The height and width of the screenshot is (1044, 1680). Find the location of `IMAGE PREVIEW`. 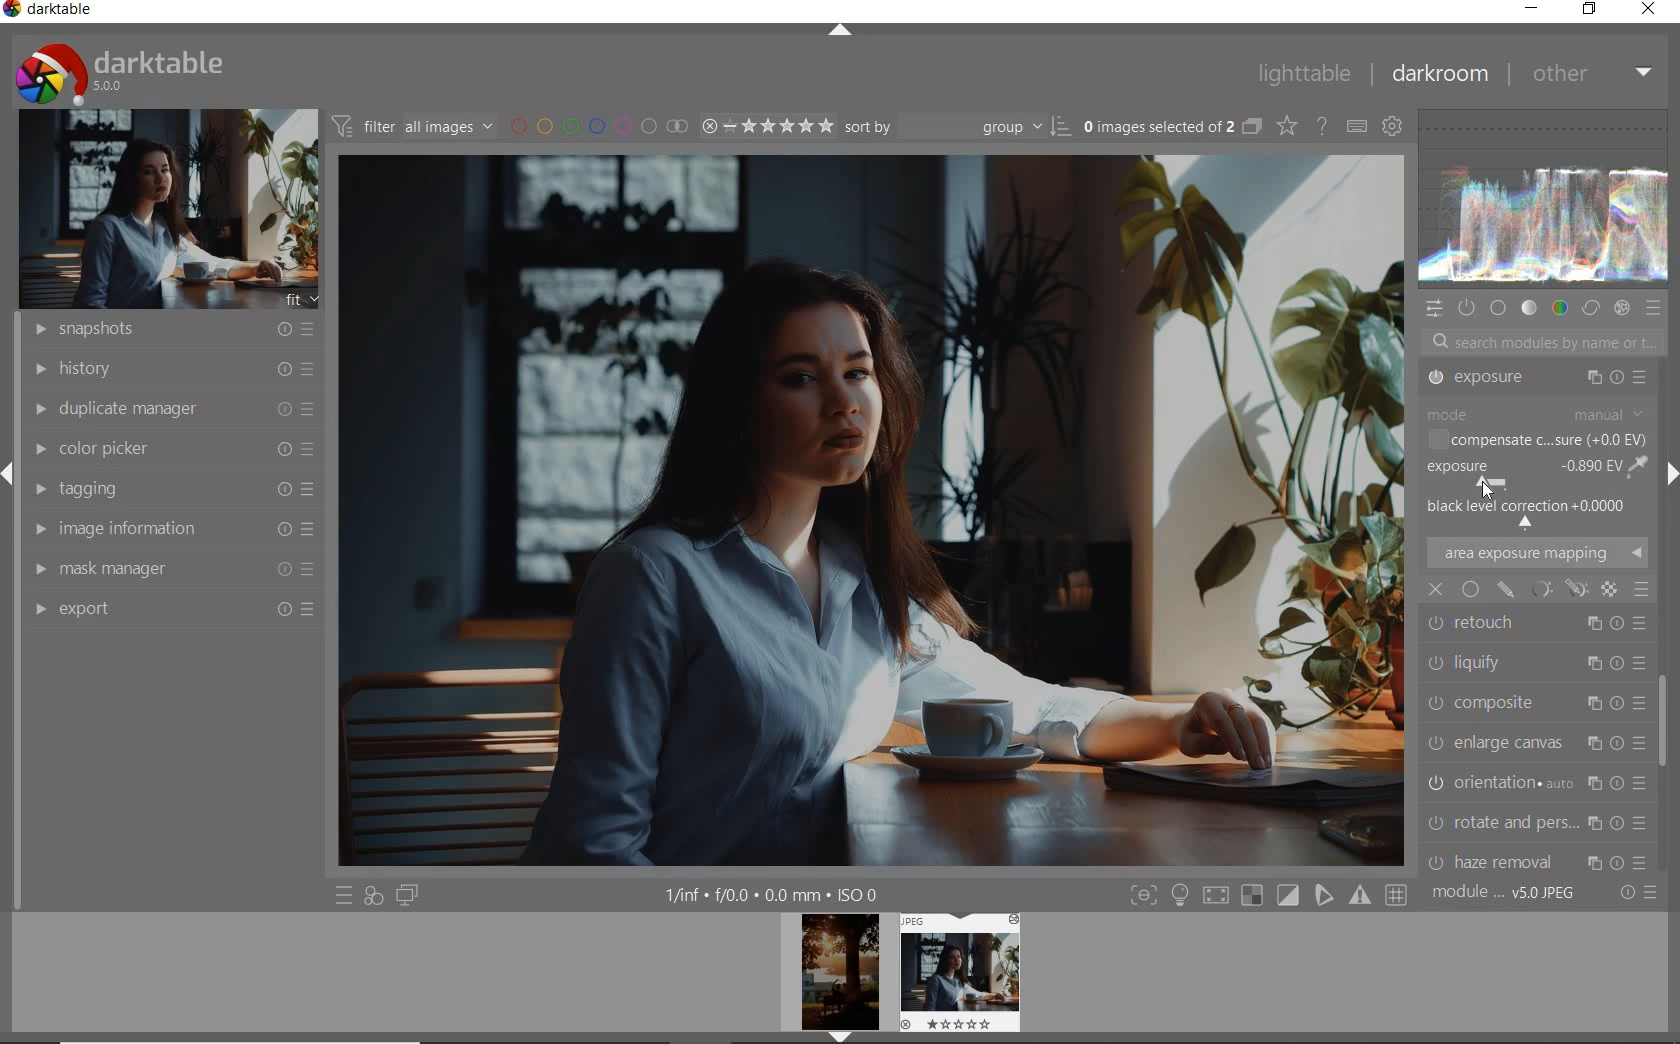

IMAGE PREVIEW is located at coordinates (958, 972).